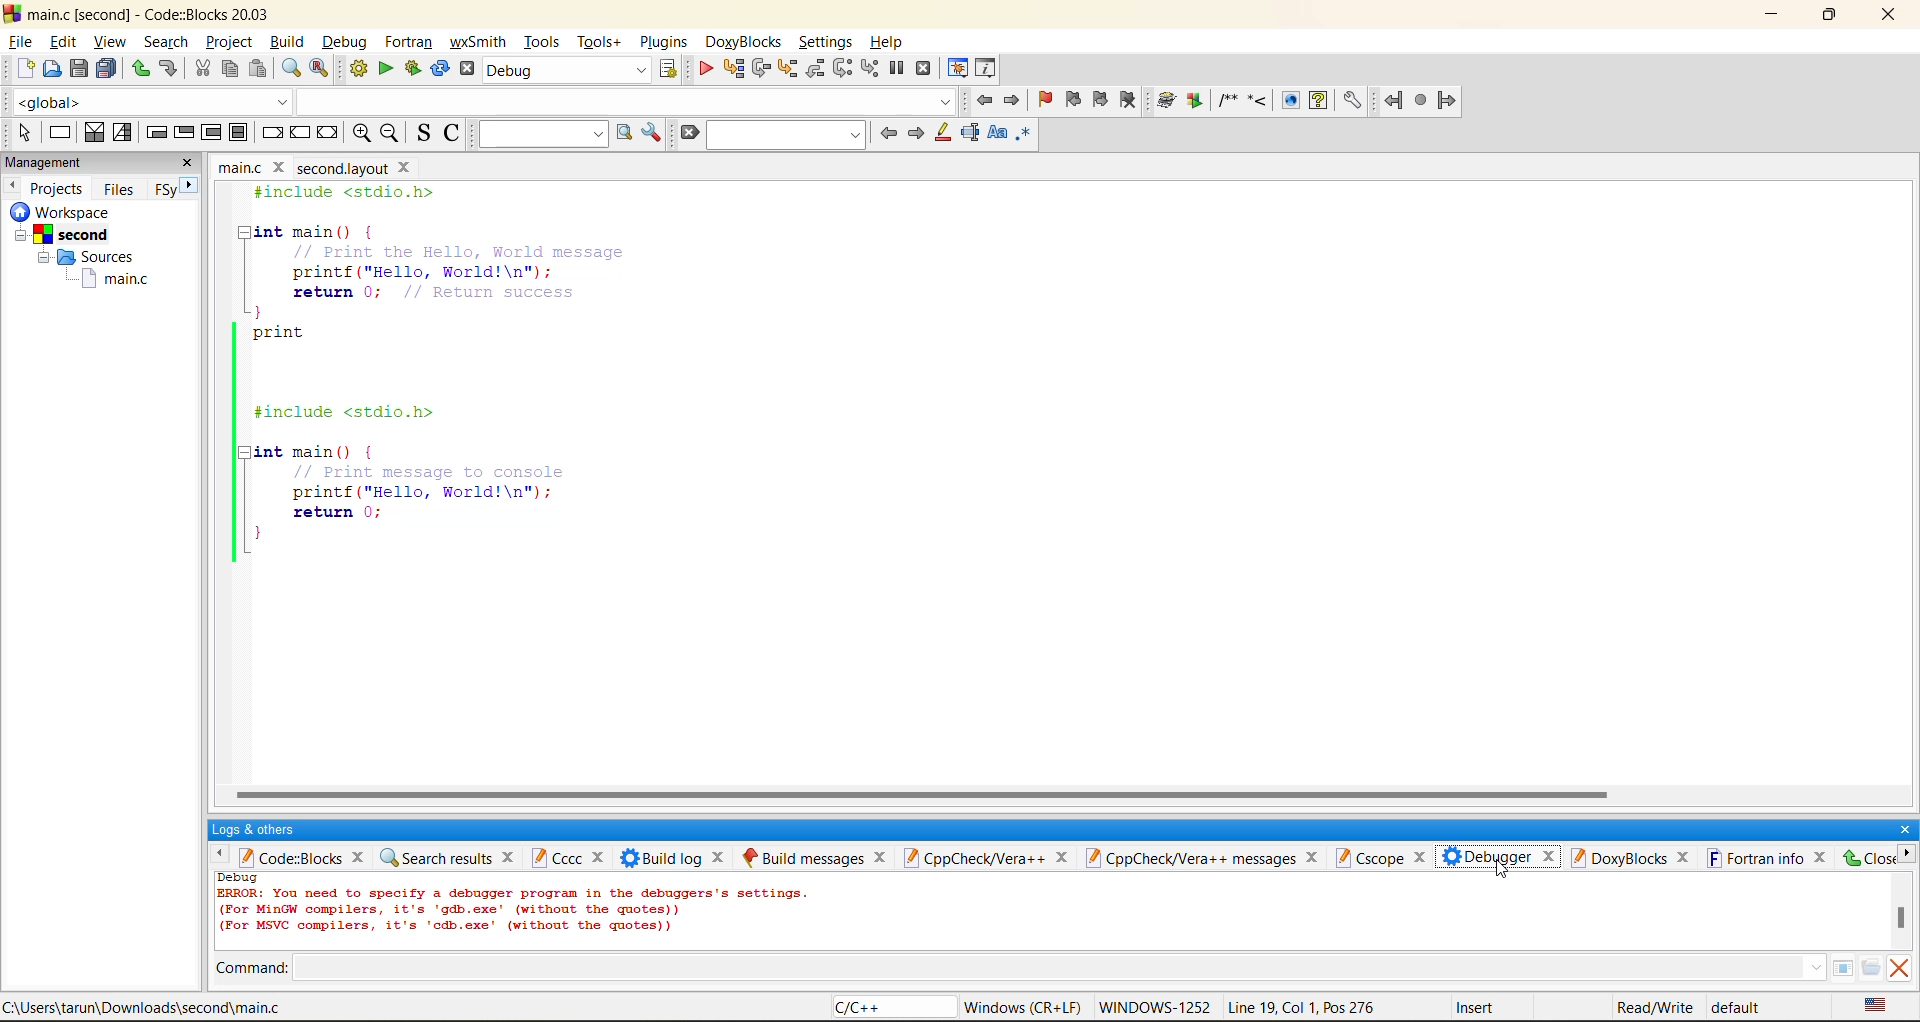  Describe the element at coordinates (742, 39) in the screenshot. I see `doxyblocks` at that location.